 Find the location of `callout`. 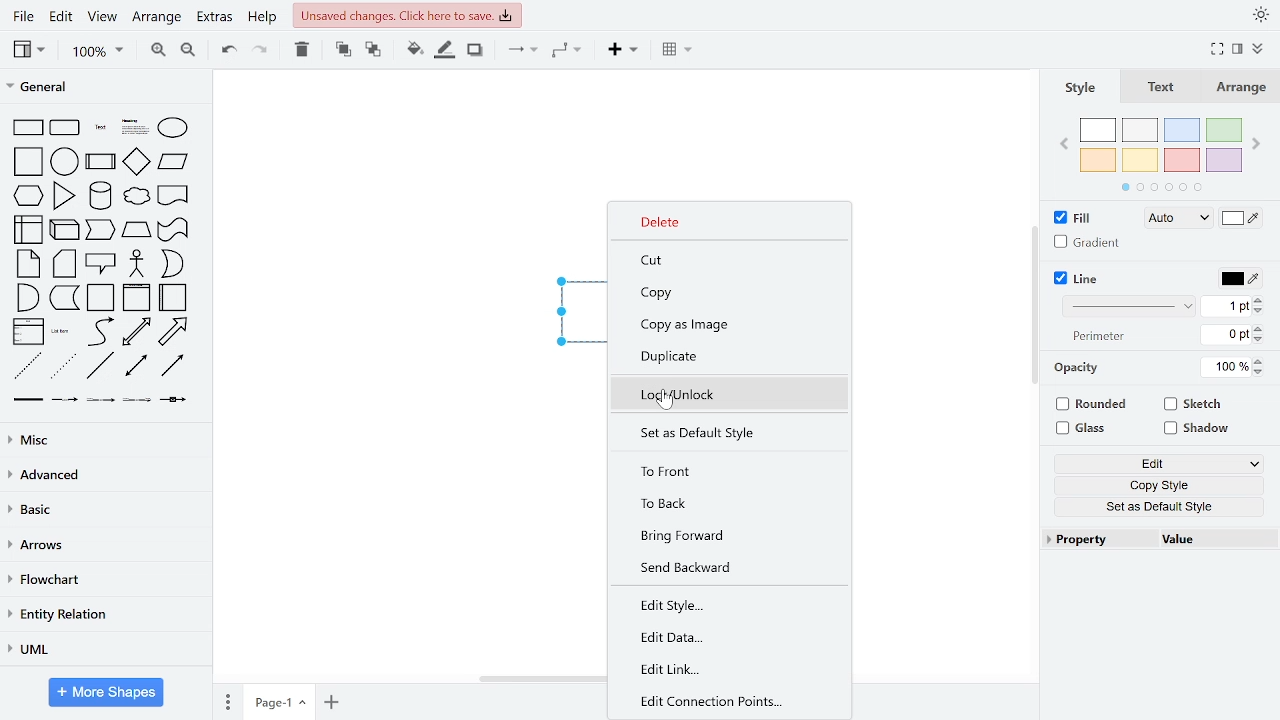

callout is located at coordinates (100, 264).